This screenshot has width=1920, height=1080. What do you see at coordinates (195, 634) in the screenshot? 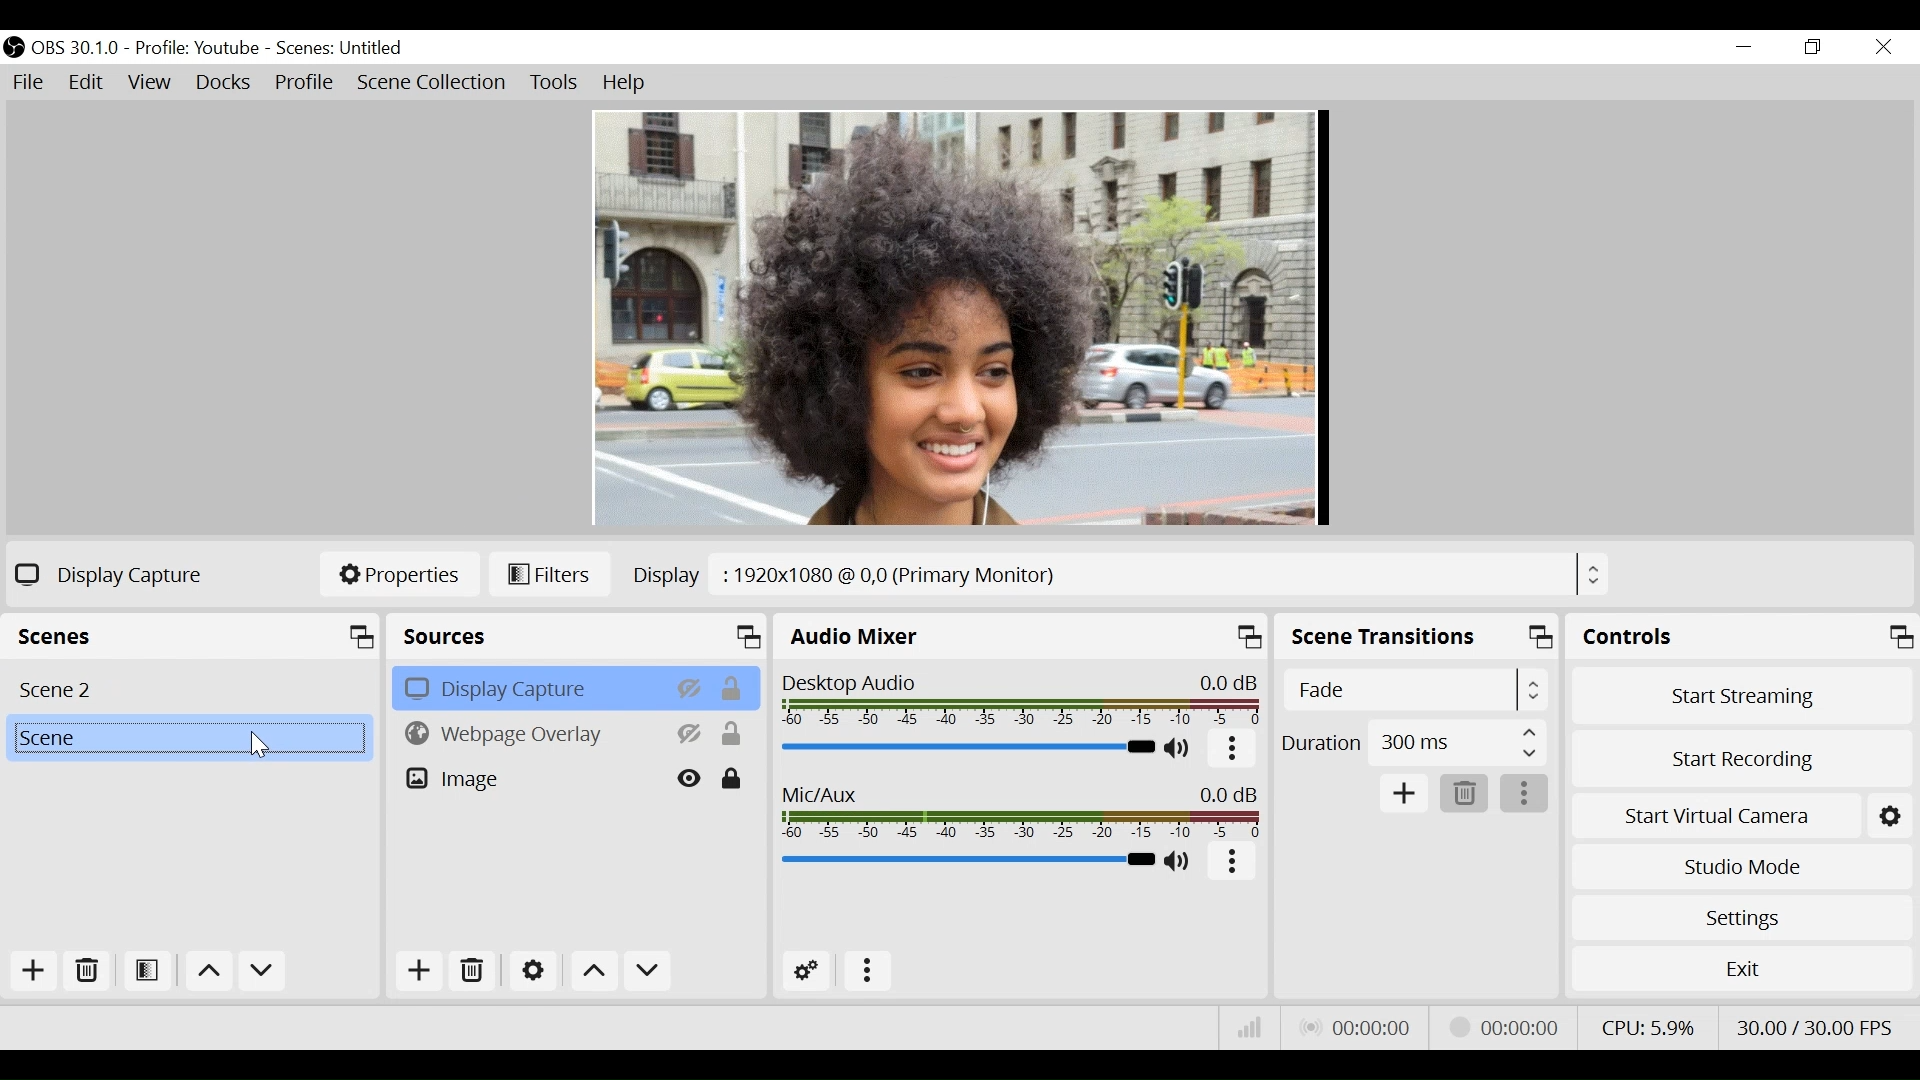
I see `Scene` at bounding box center [195, 634].